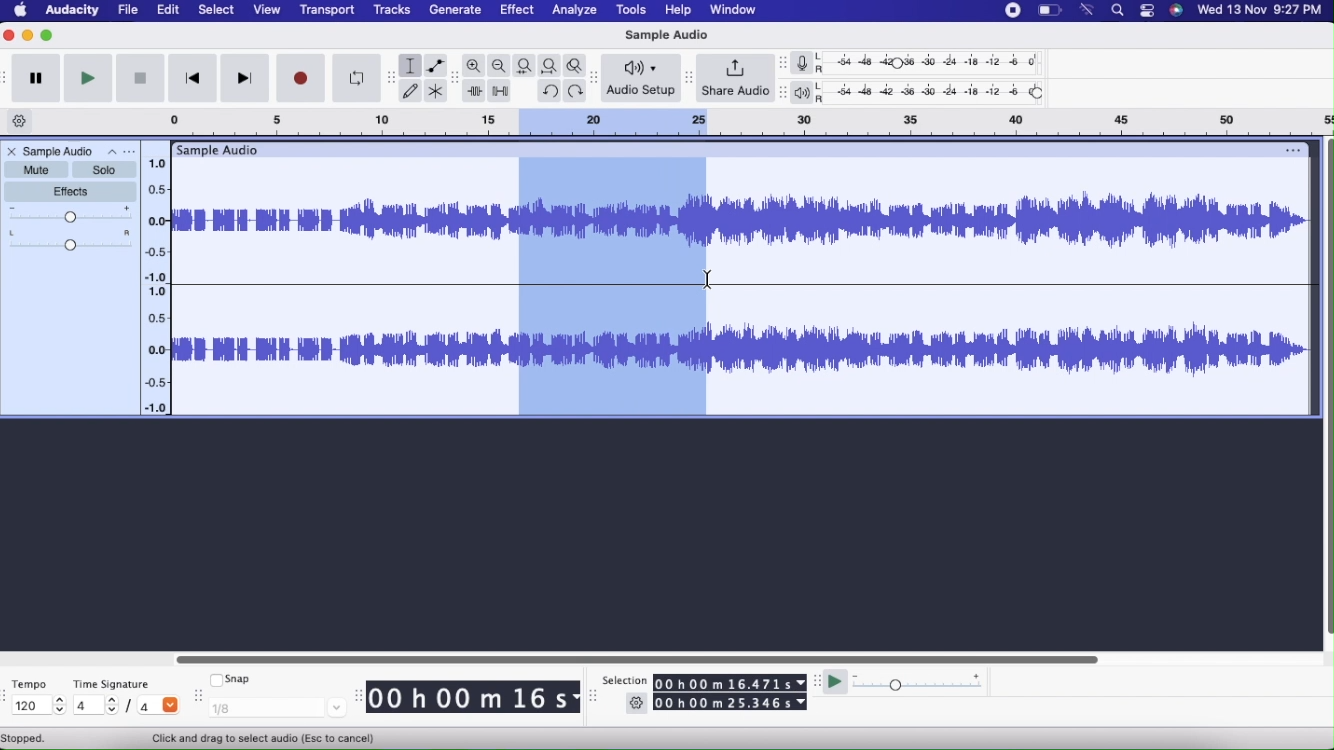  What do you see at coordinates (837, 685) in the screenshot?
I see `Play at speed` at bounding box center [837, 685].